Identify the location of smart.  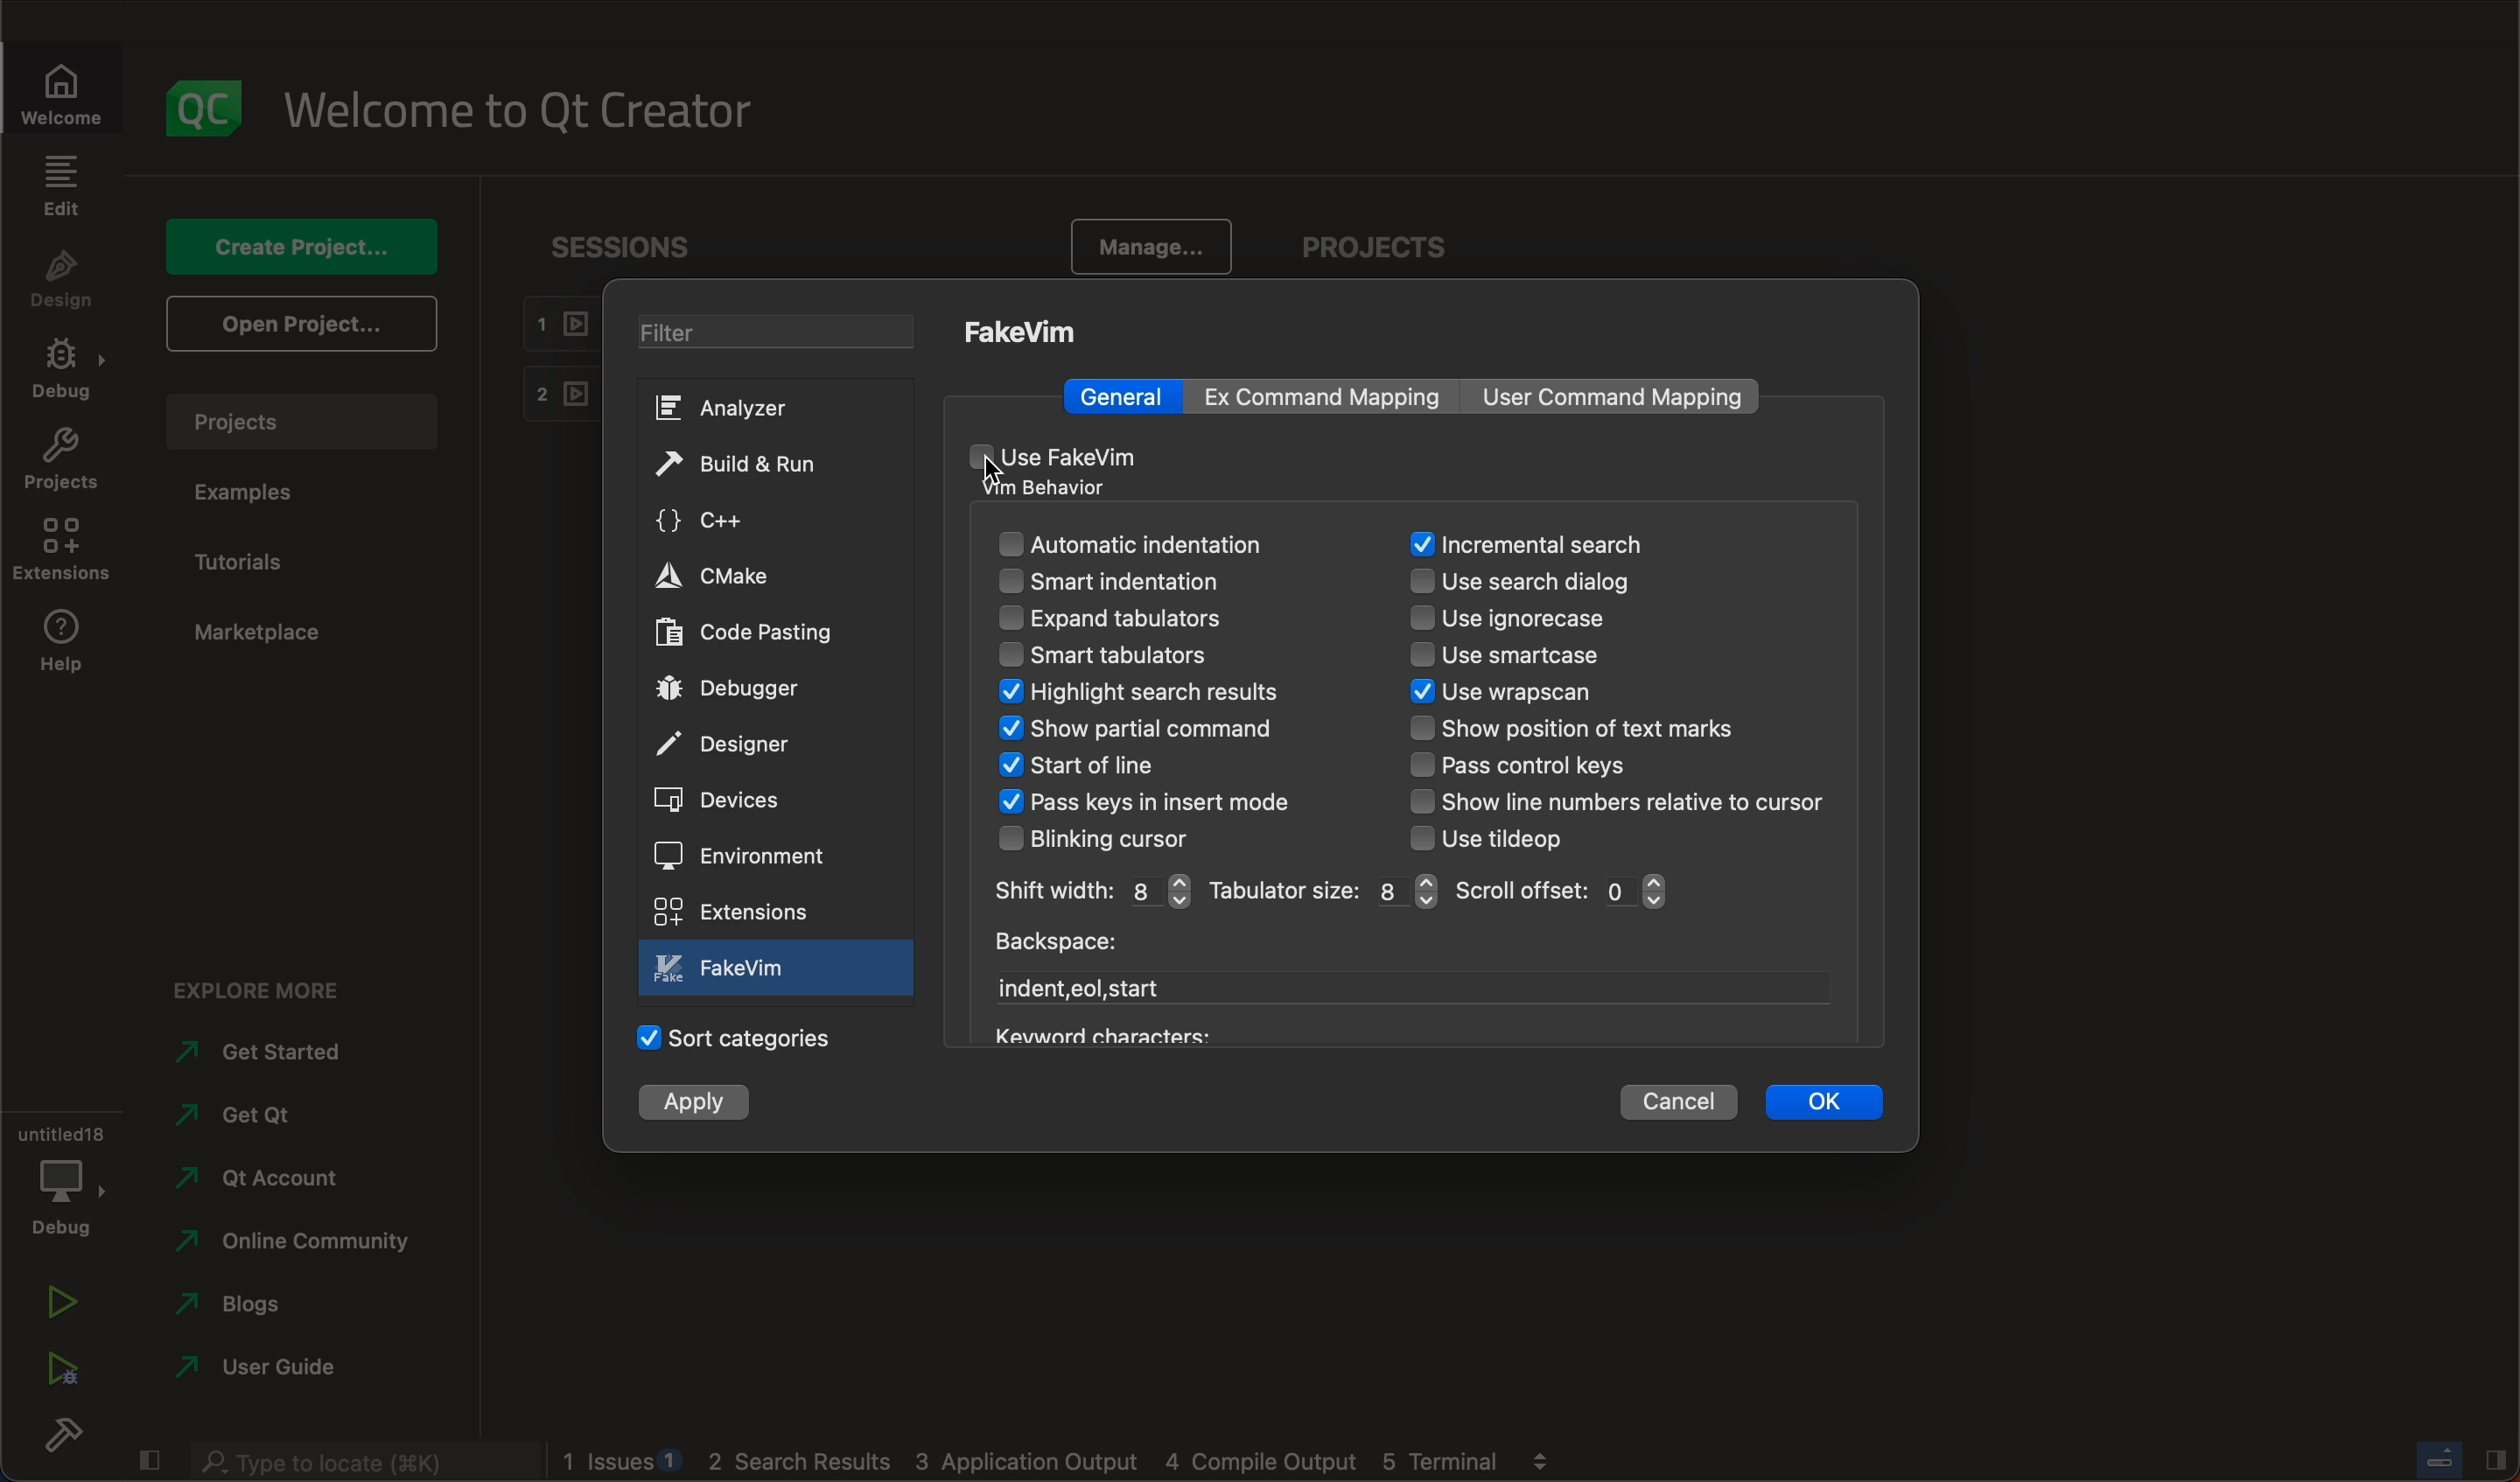
(1151, 581).